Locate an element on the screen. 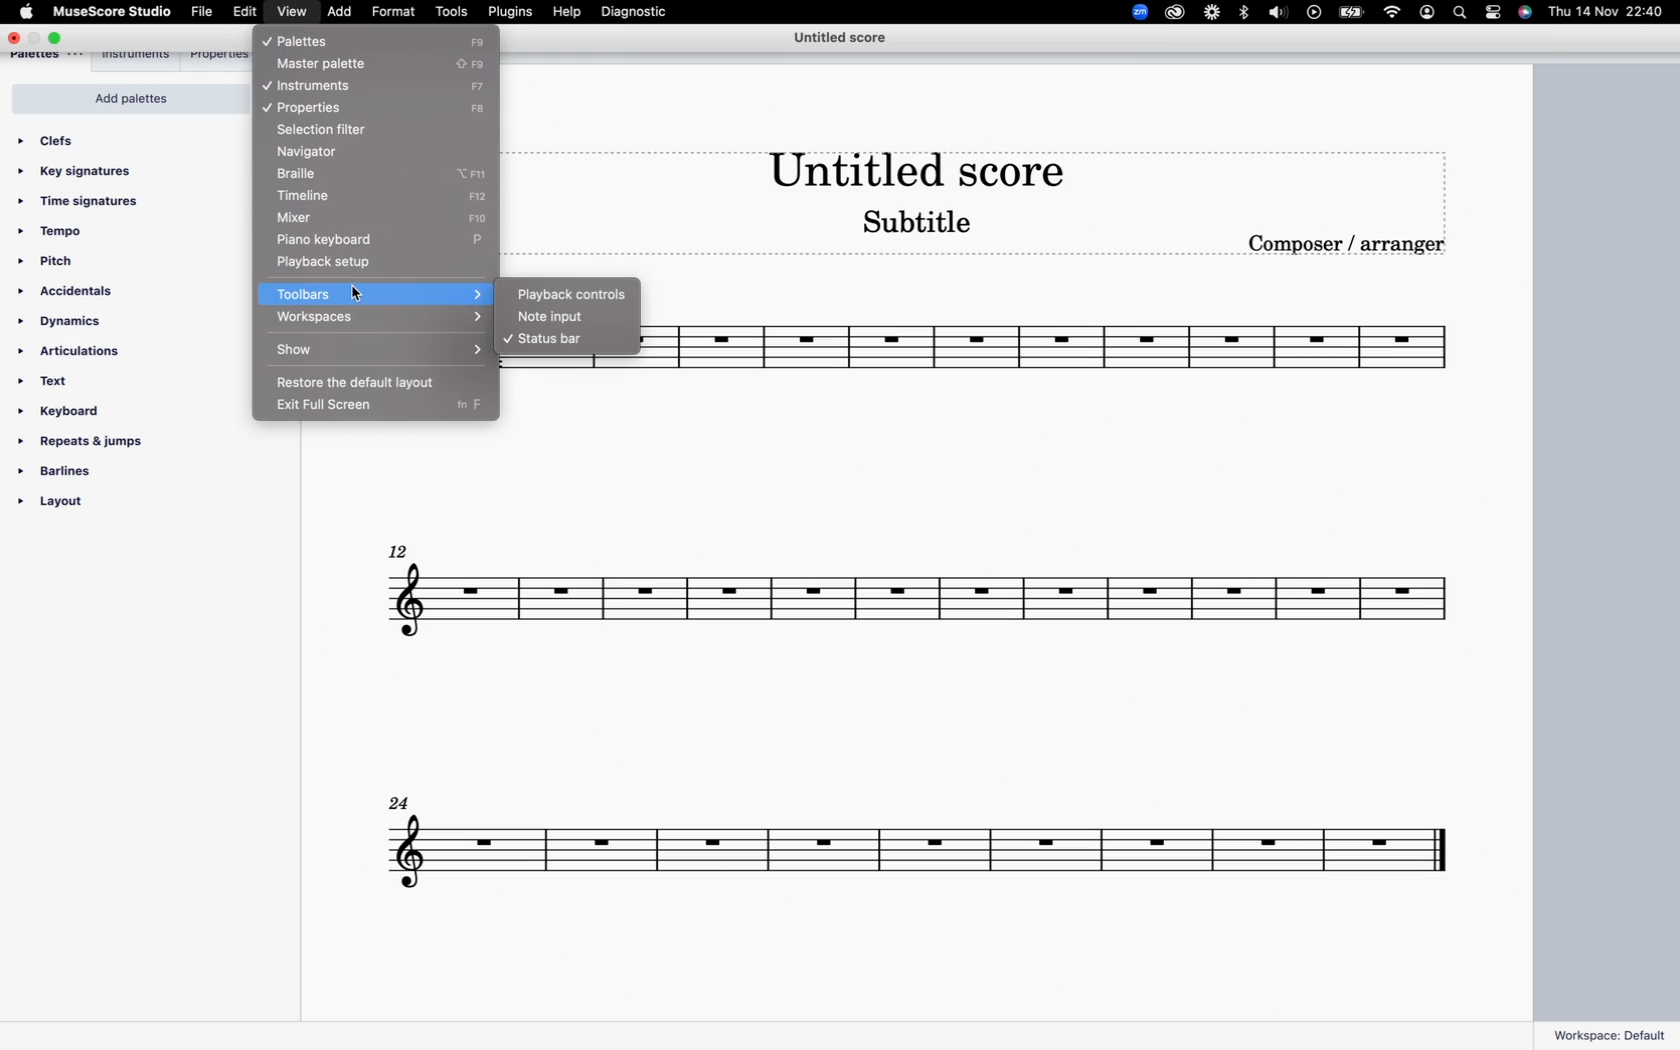 The image size is (1680, 1050). add is located at coordinates (340, 12).